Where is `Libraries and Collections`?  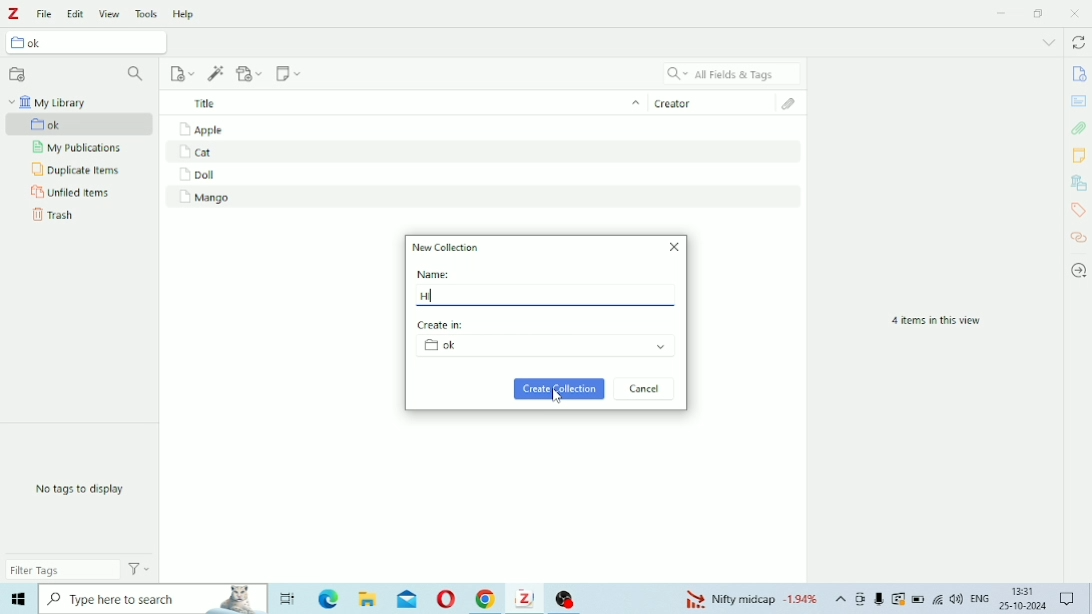 Libraries and Collections is located at coordinates (1077, 183).